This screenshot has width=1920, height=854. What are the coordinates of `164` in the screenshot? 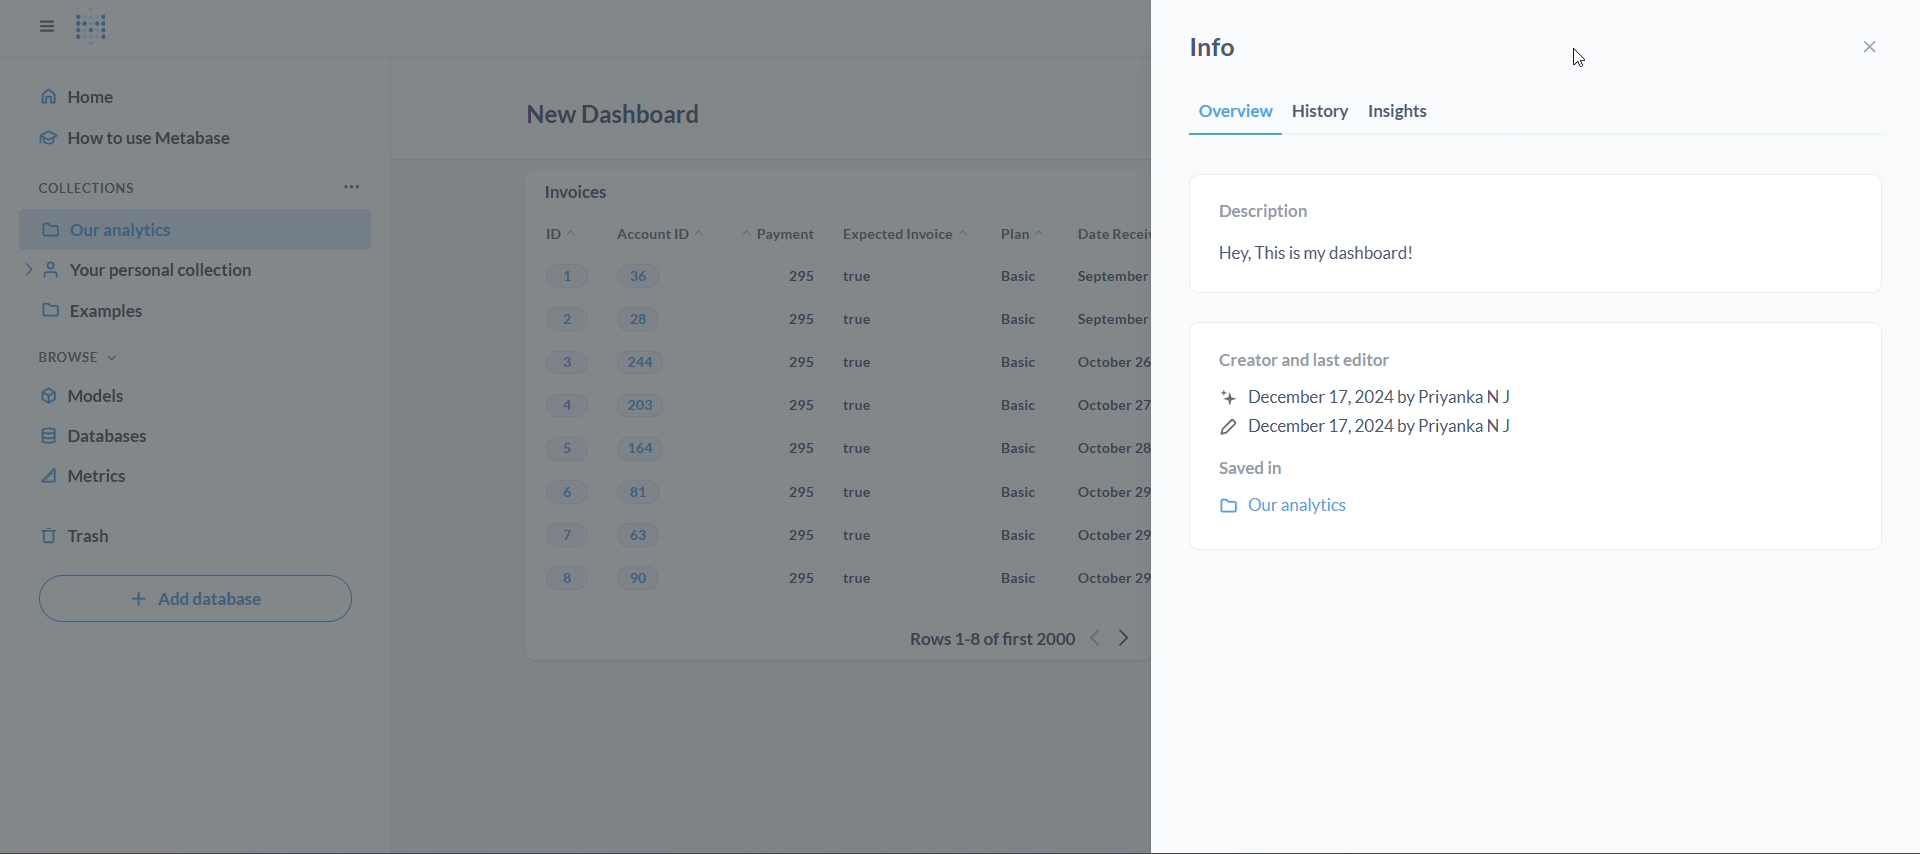 It's located at (640, 448).